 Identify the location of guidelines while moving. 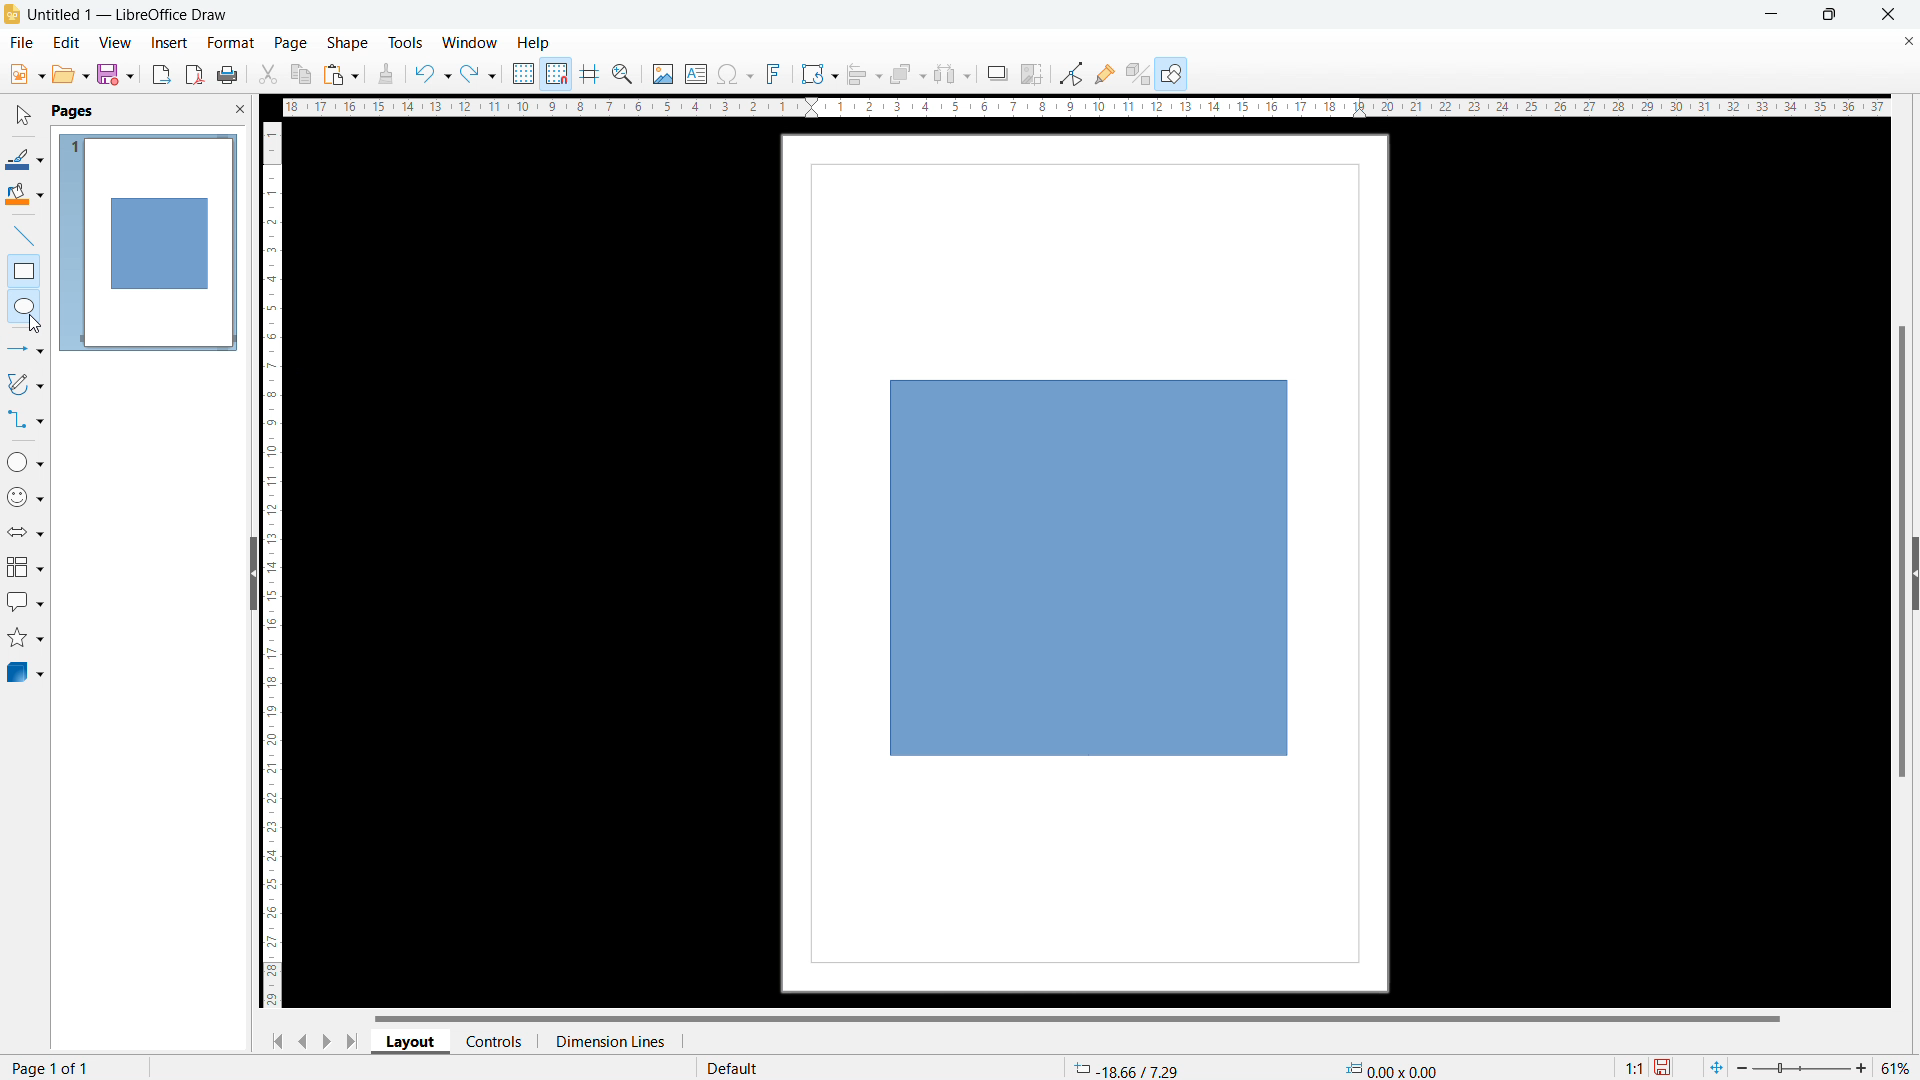
(590, 75).